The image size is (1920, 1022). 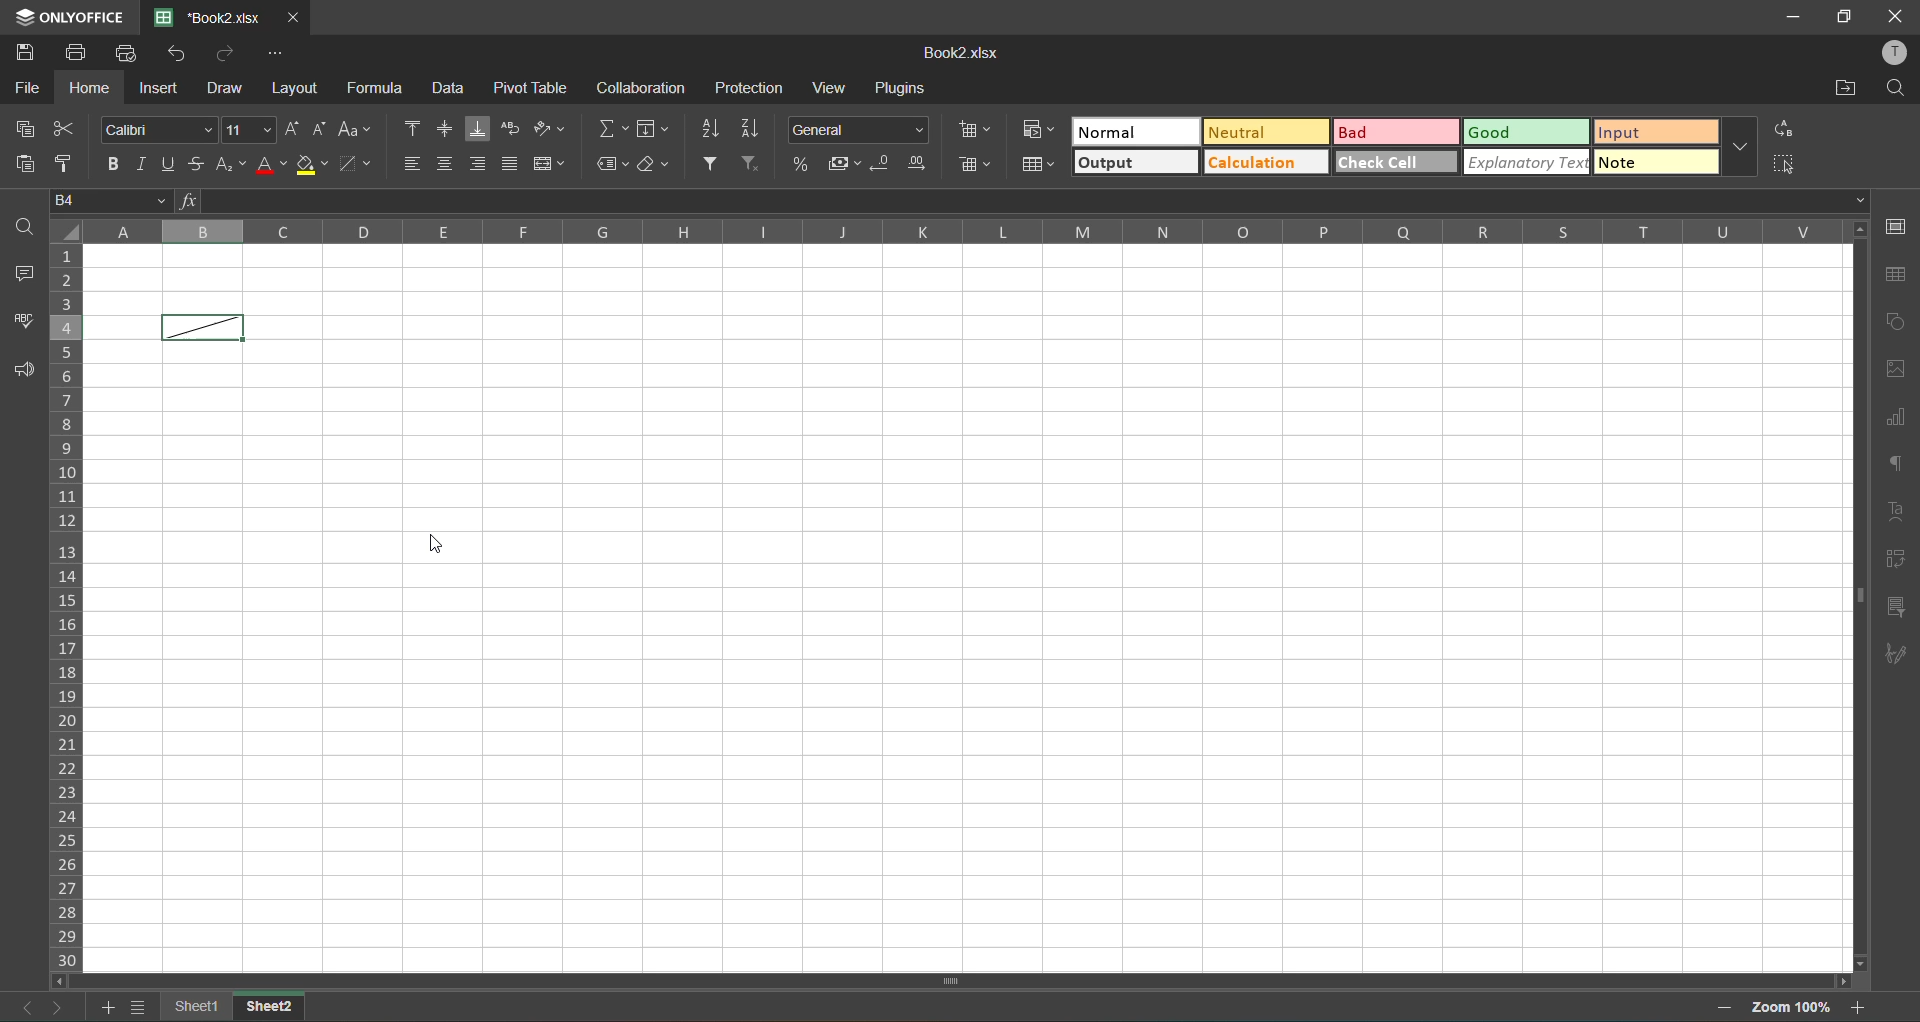 I want to click on neutral, so click(x=1263, y=135).